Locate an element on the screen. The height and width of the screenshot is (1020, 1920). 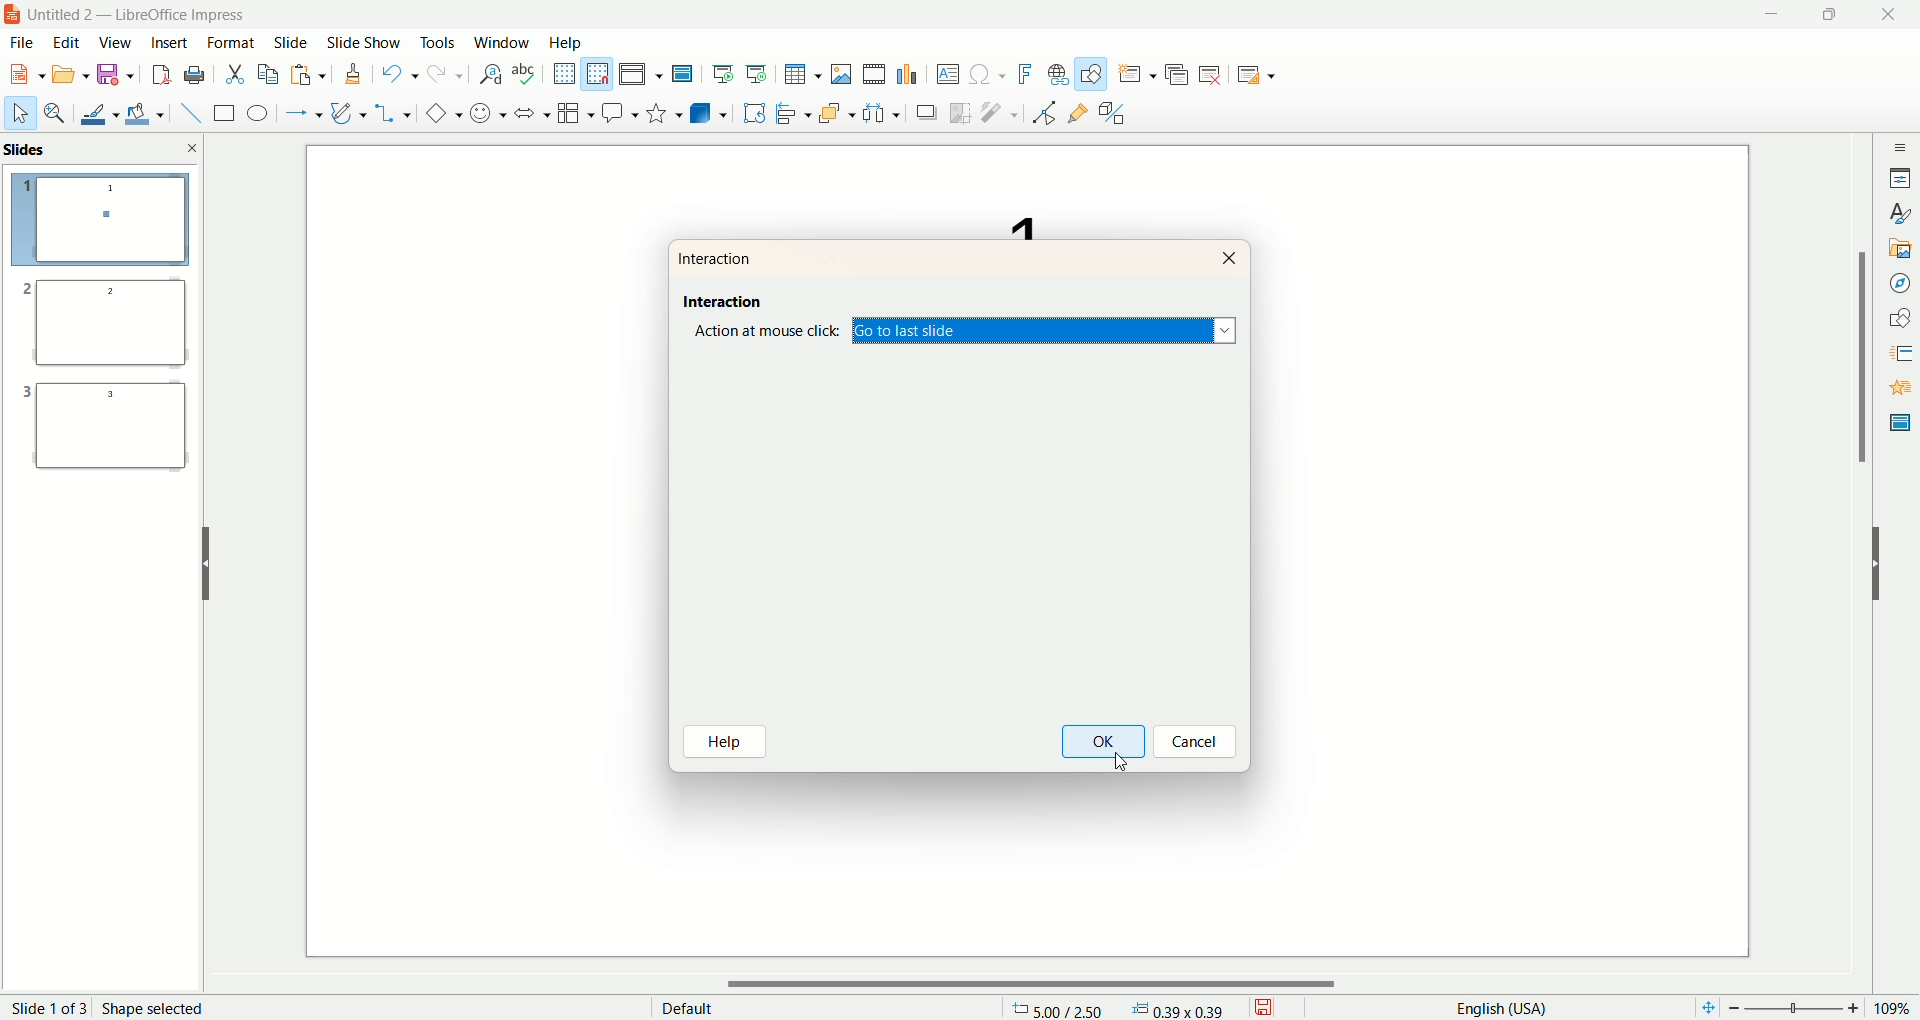
window is located at coordinates (501, 42).